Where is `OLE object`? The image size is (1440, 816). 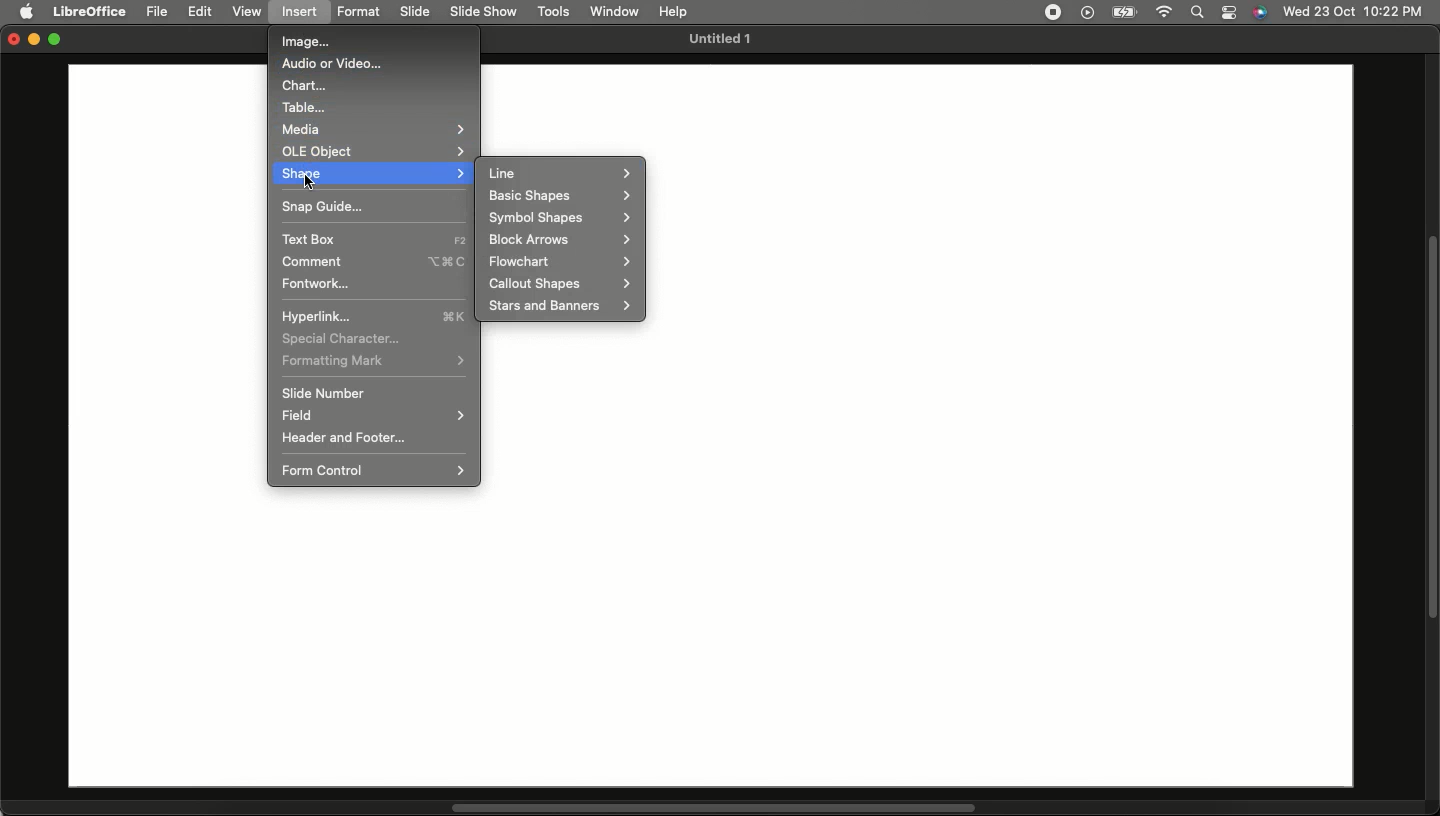
OLE object is located at coordinates (377, 150).